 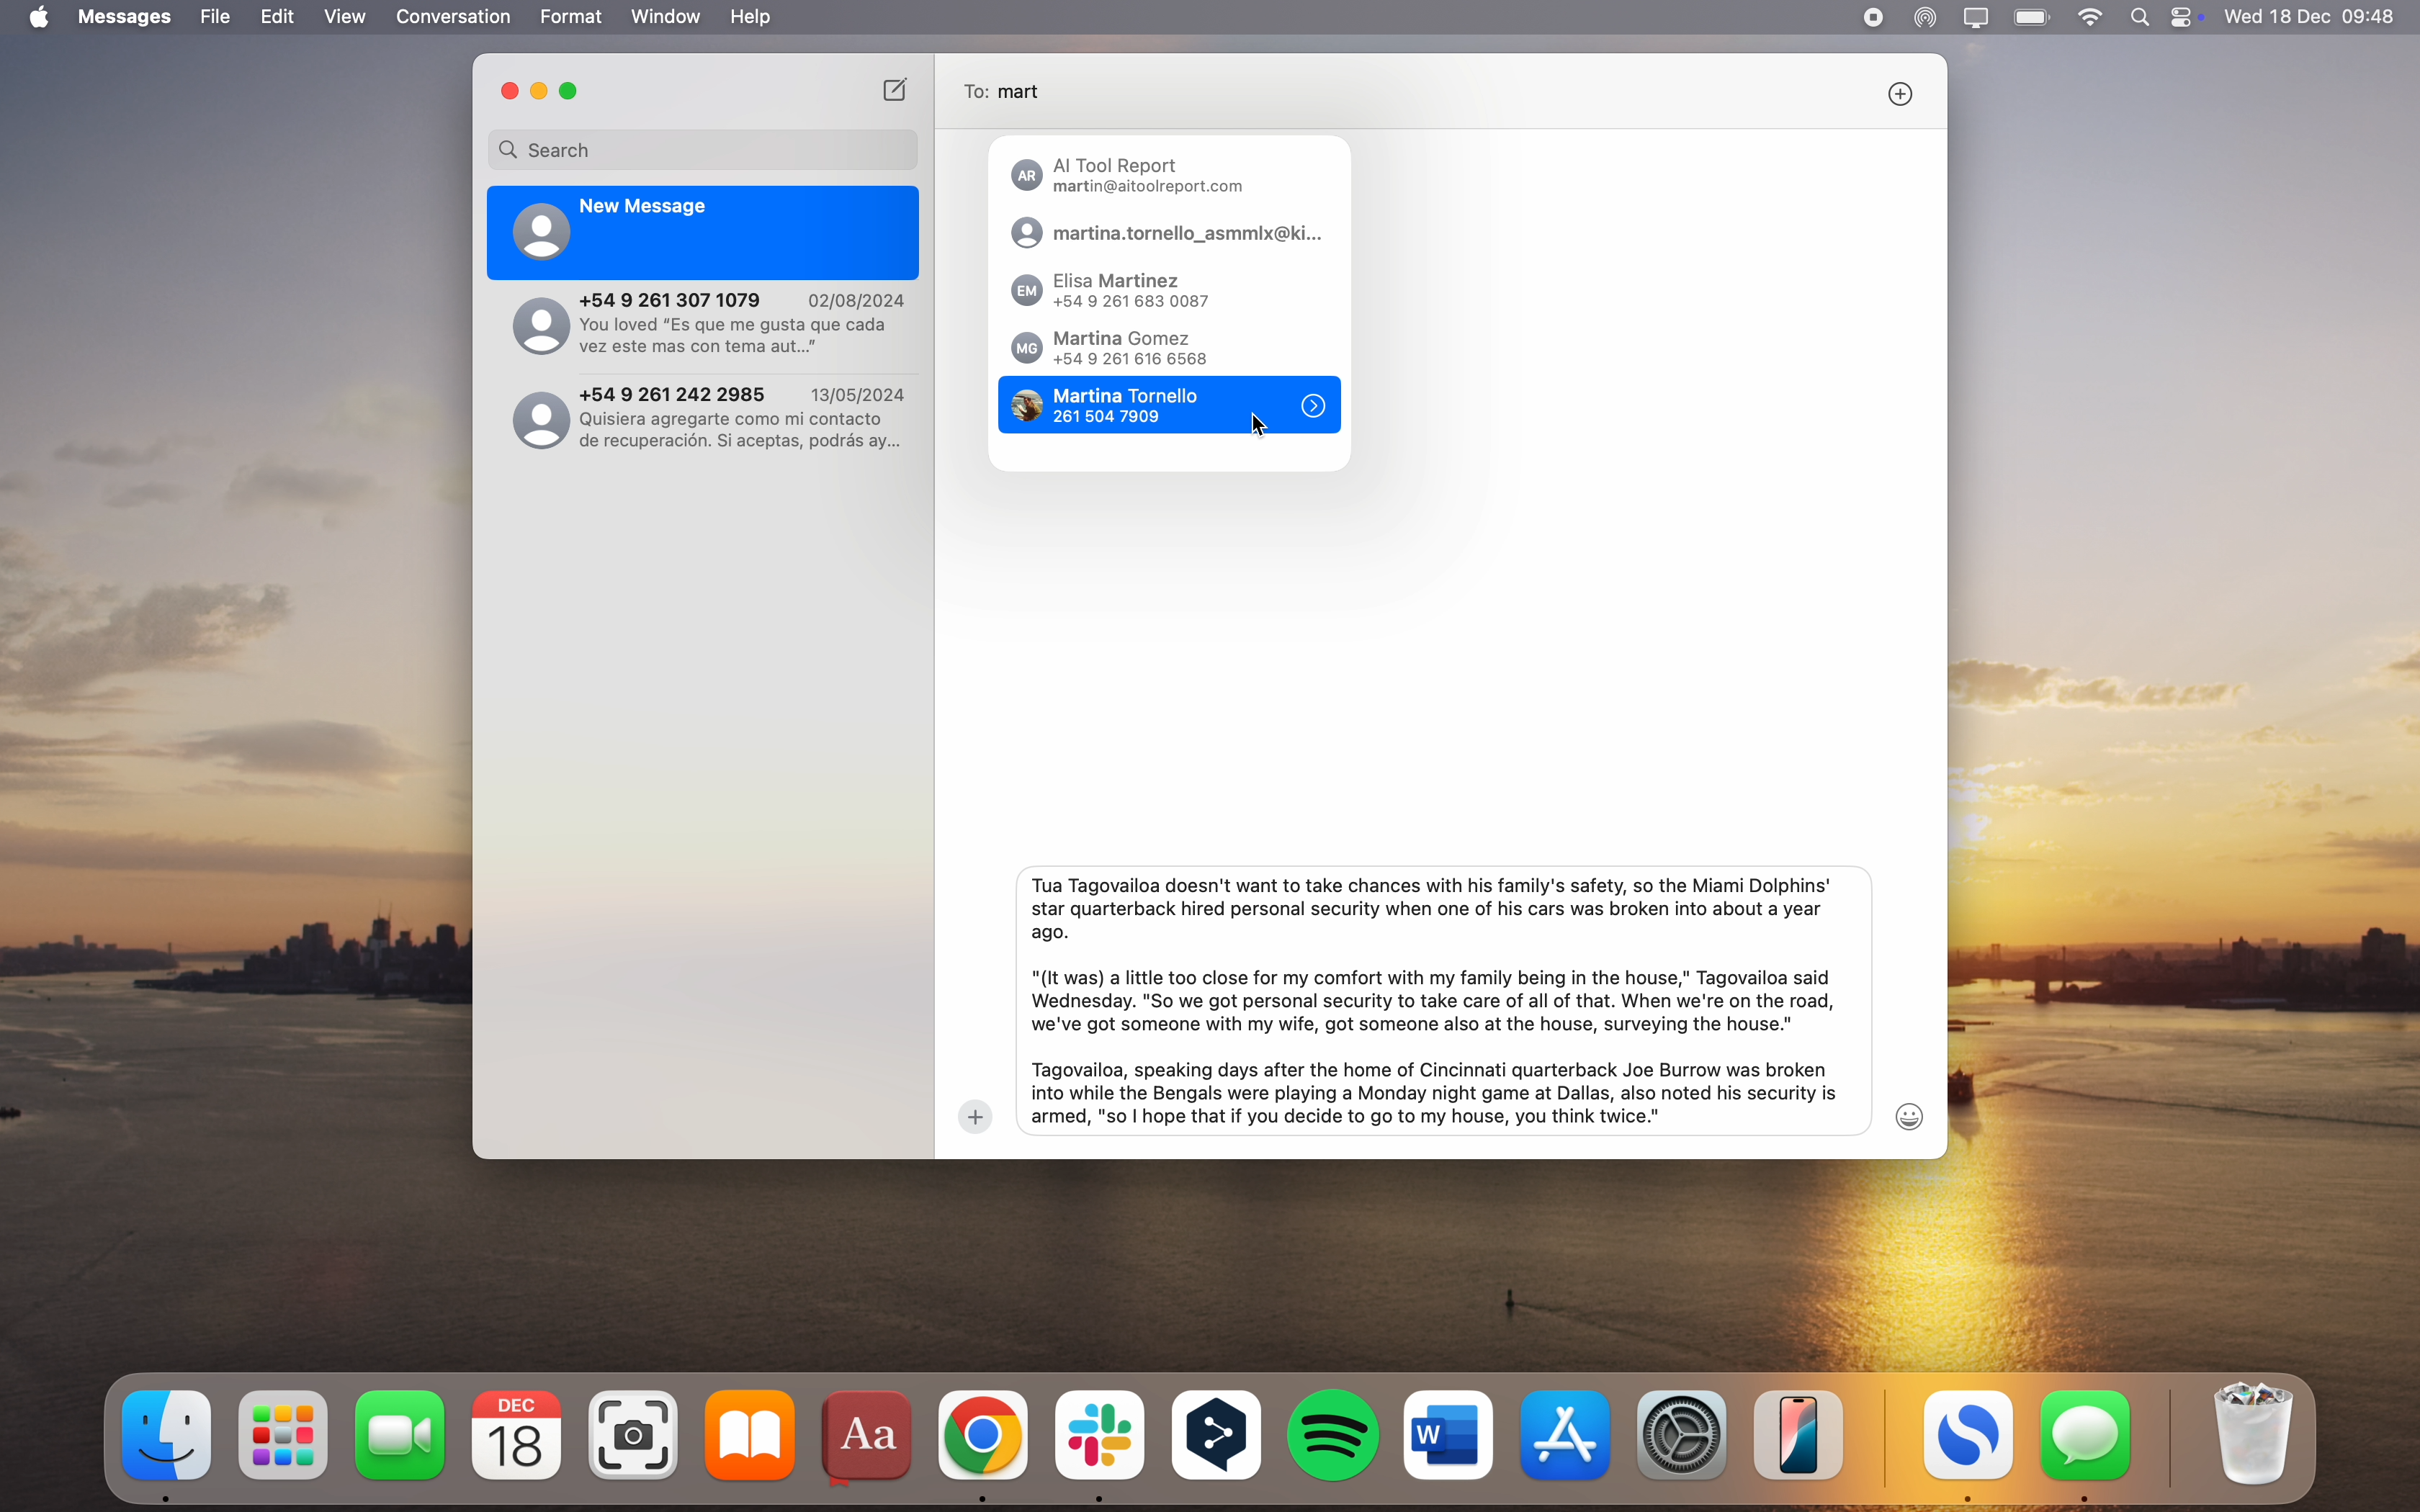 I want to click on Spotify, so click(x=1335, y=1435).